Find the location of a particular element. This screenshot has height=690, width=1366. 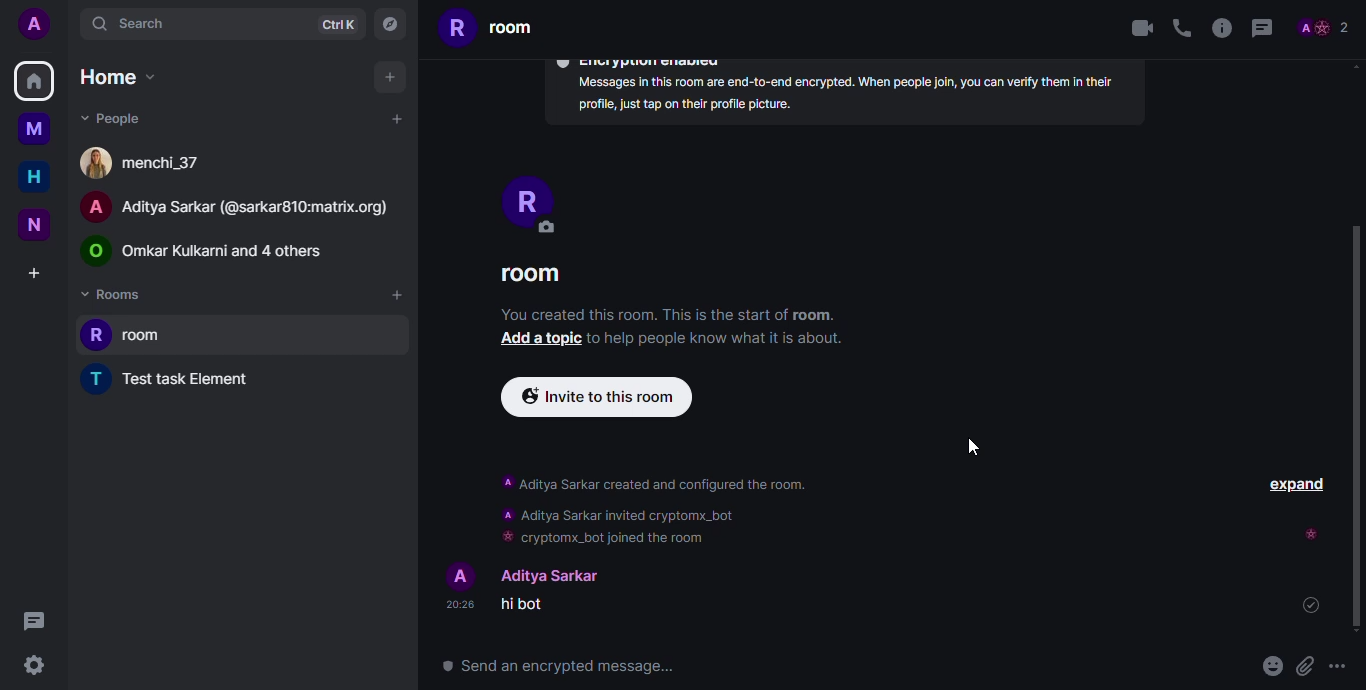

info is located at coordinates (1220, 28).